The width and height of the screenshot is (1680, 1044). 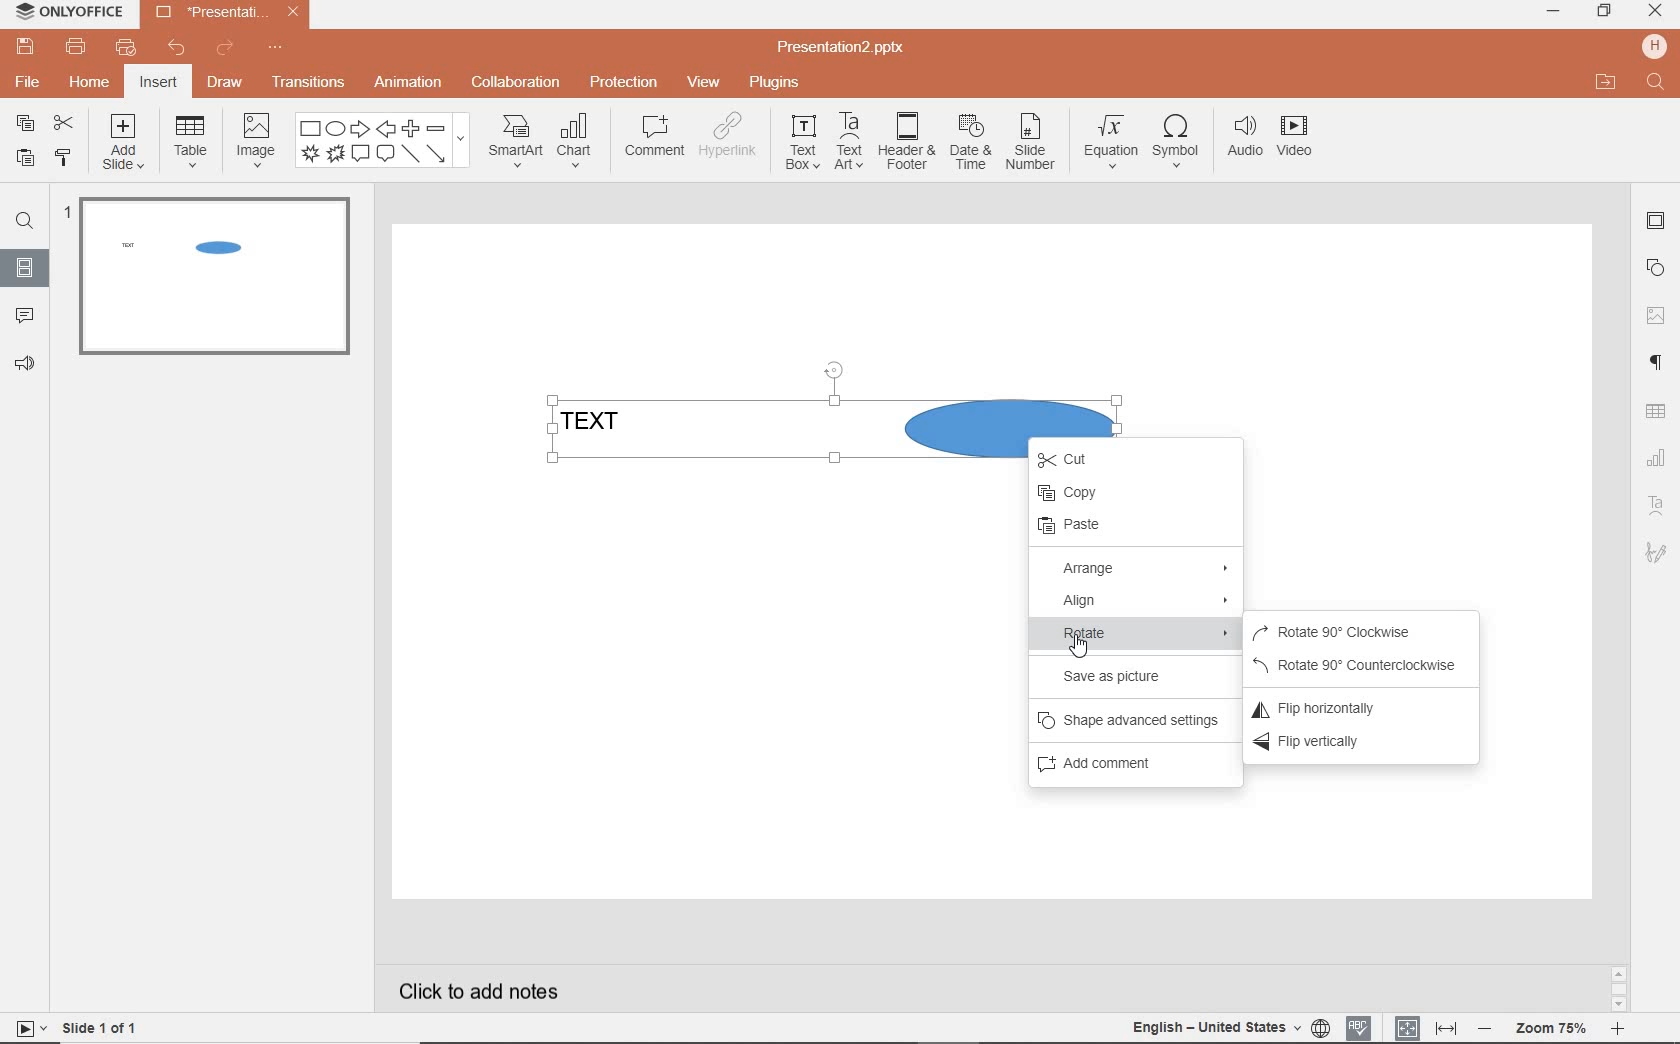 I want to click on audio, so click(x=1241, y=141).